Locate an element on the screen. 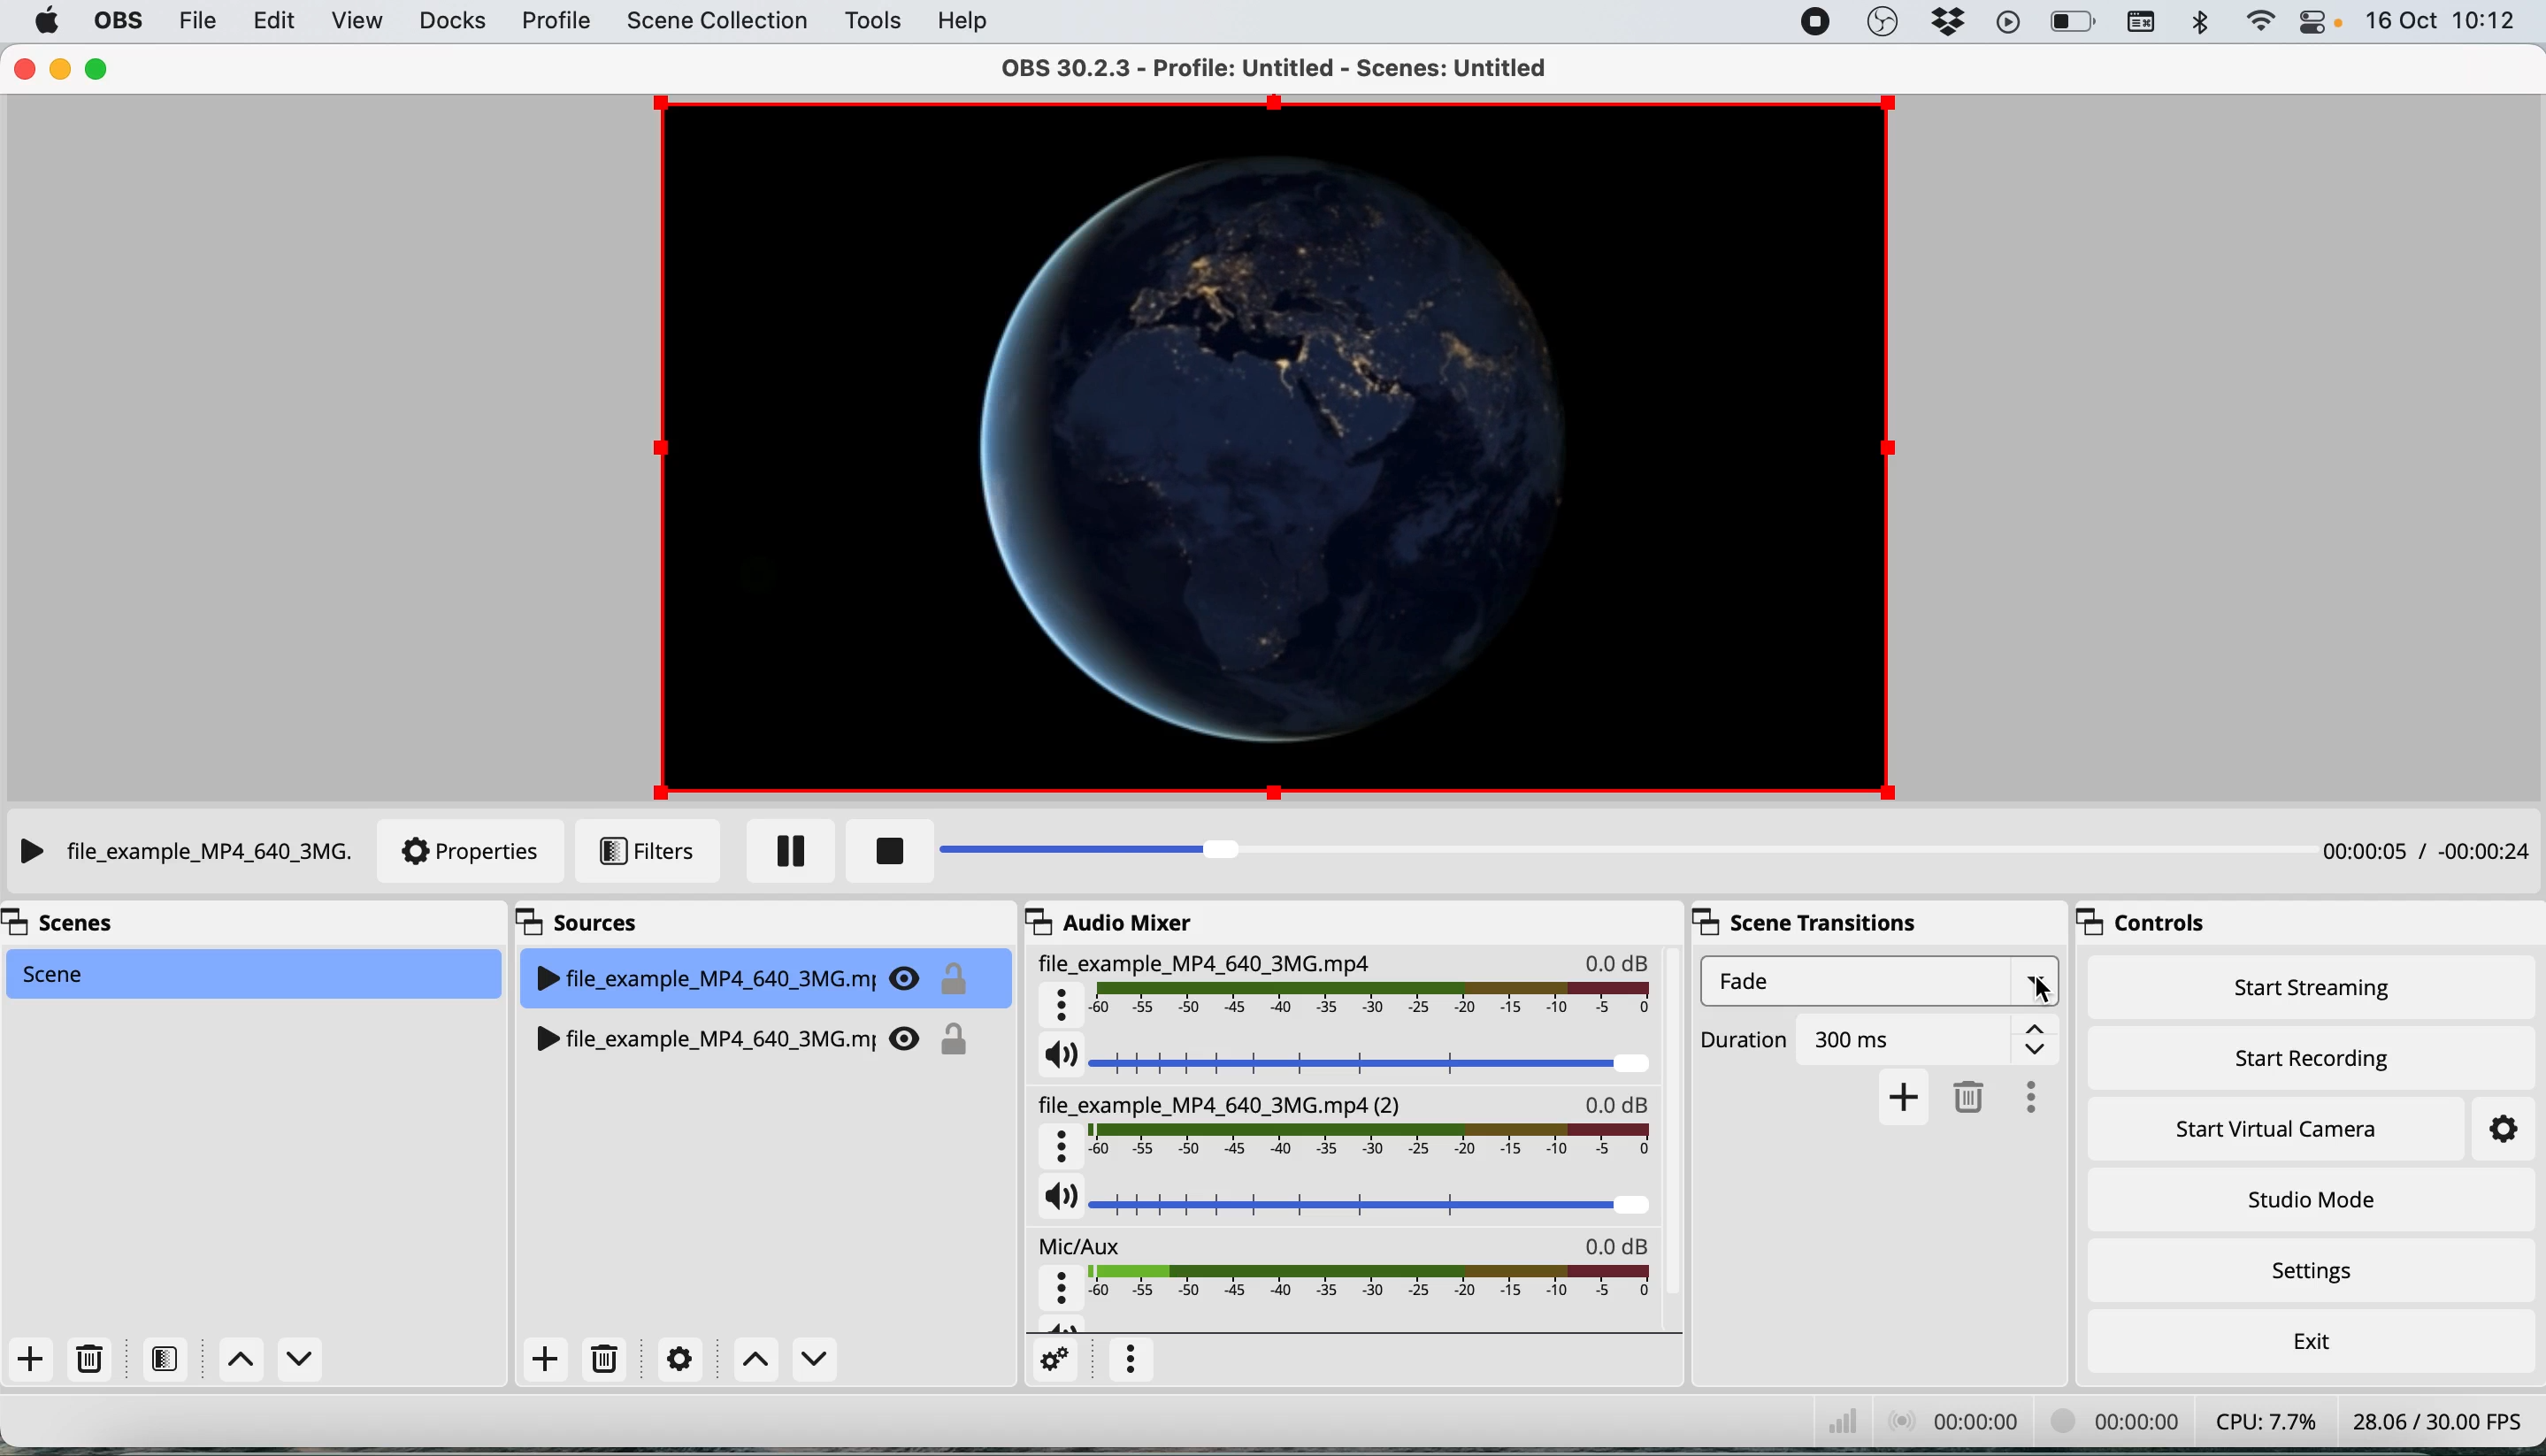 The height and width of the screenshot is (1456, 2546). sources is located at coordinates (589, 919).